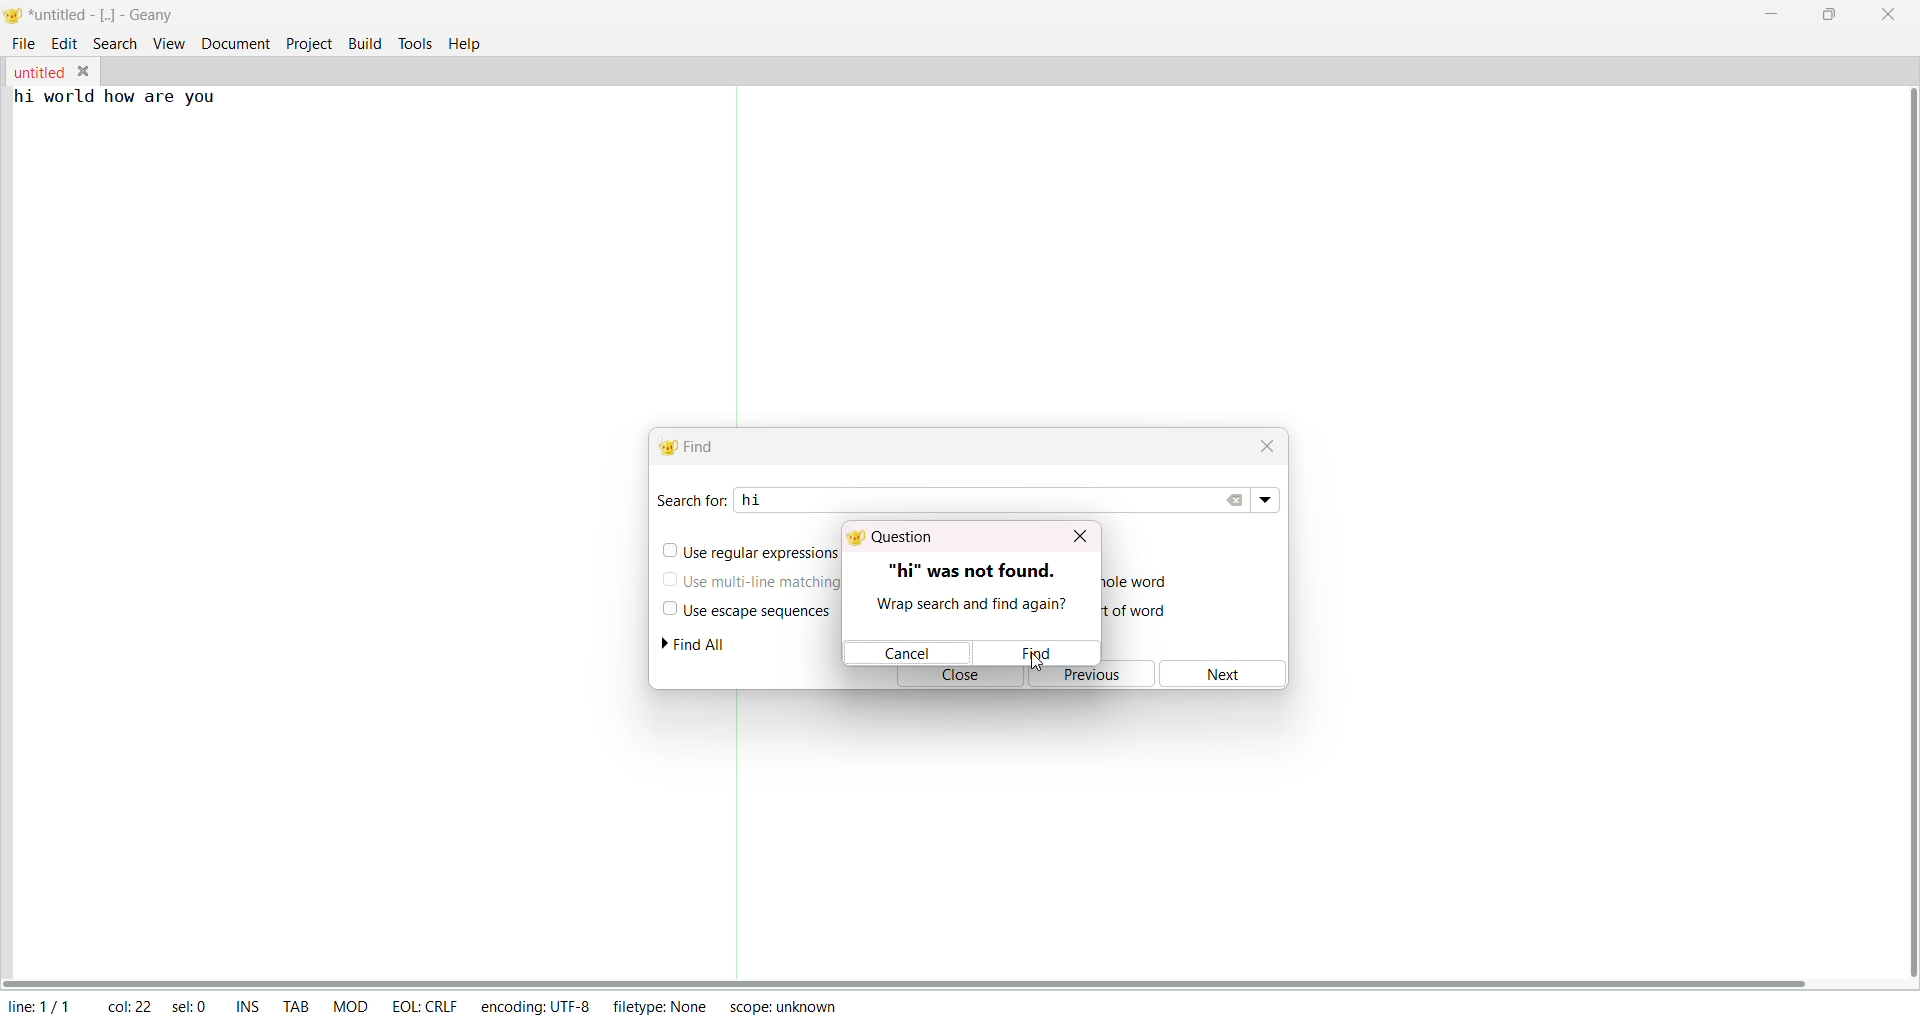  I want to click on question, so click(892, 533).